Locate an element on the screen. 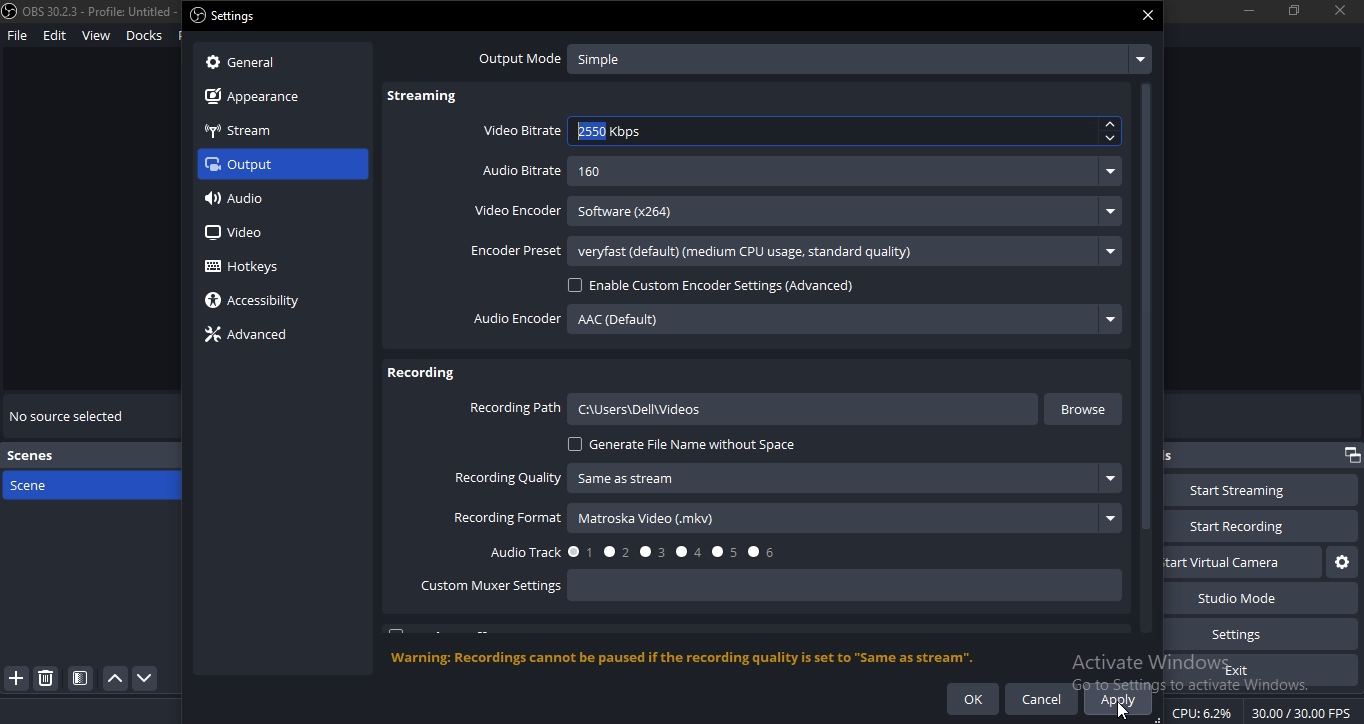 The height and width of the screenshot is (724, 1364). video is located at coordinates (234, 231).